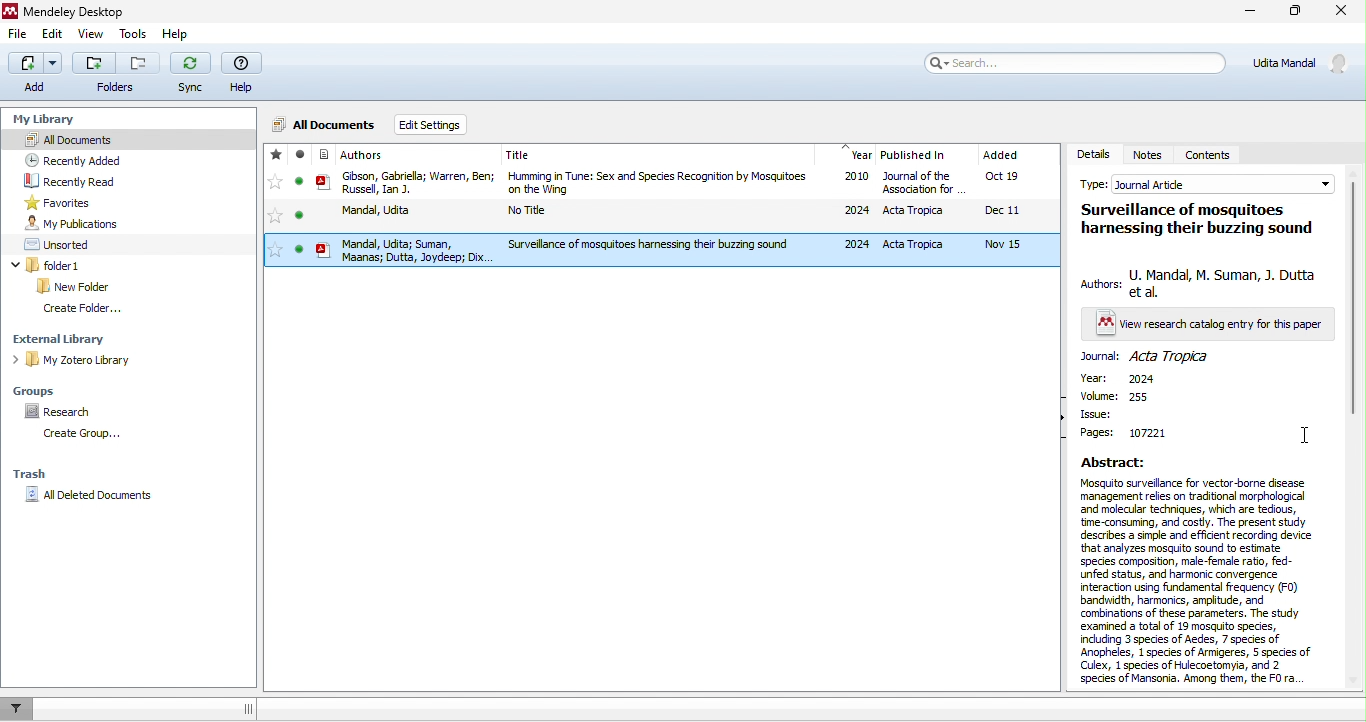  Describe the element at coordinates (326, 124) in the screenshot. I see `all documents` at that location.